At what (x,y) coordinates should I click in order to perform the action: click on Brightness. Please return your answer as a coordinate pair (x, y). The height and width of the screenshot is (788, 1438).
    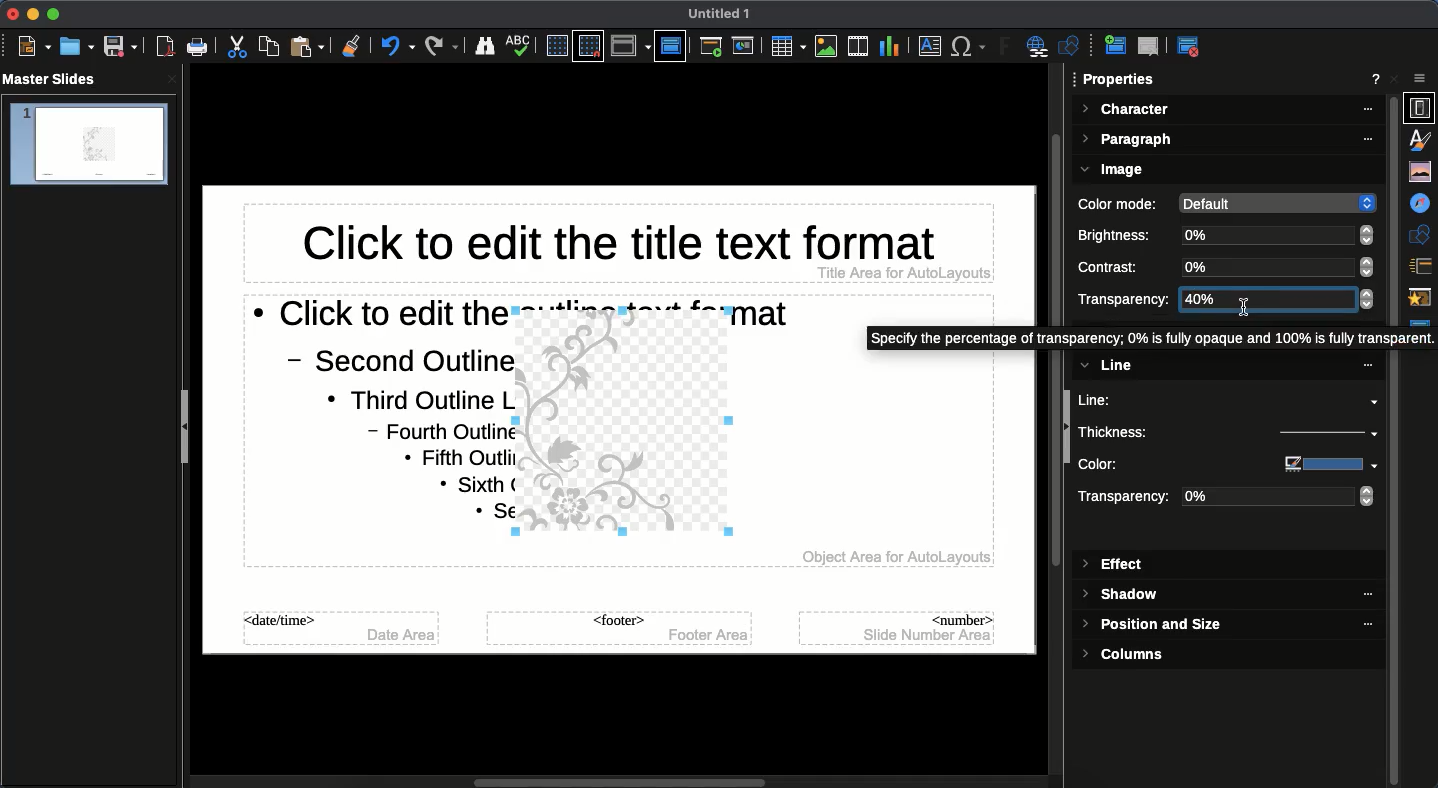
    Looking at the image, I should click on (1119, 235).